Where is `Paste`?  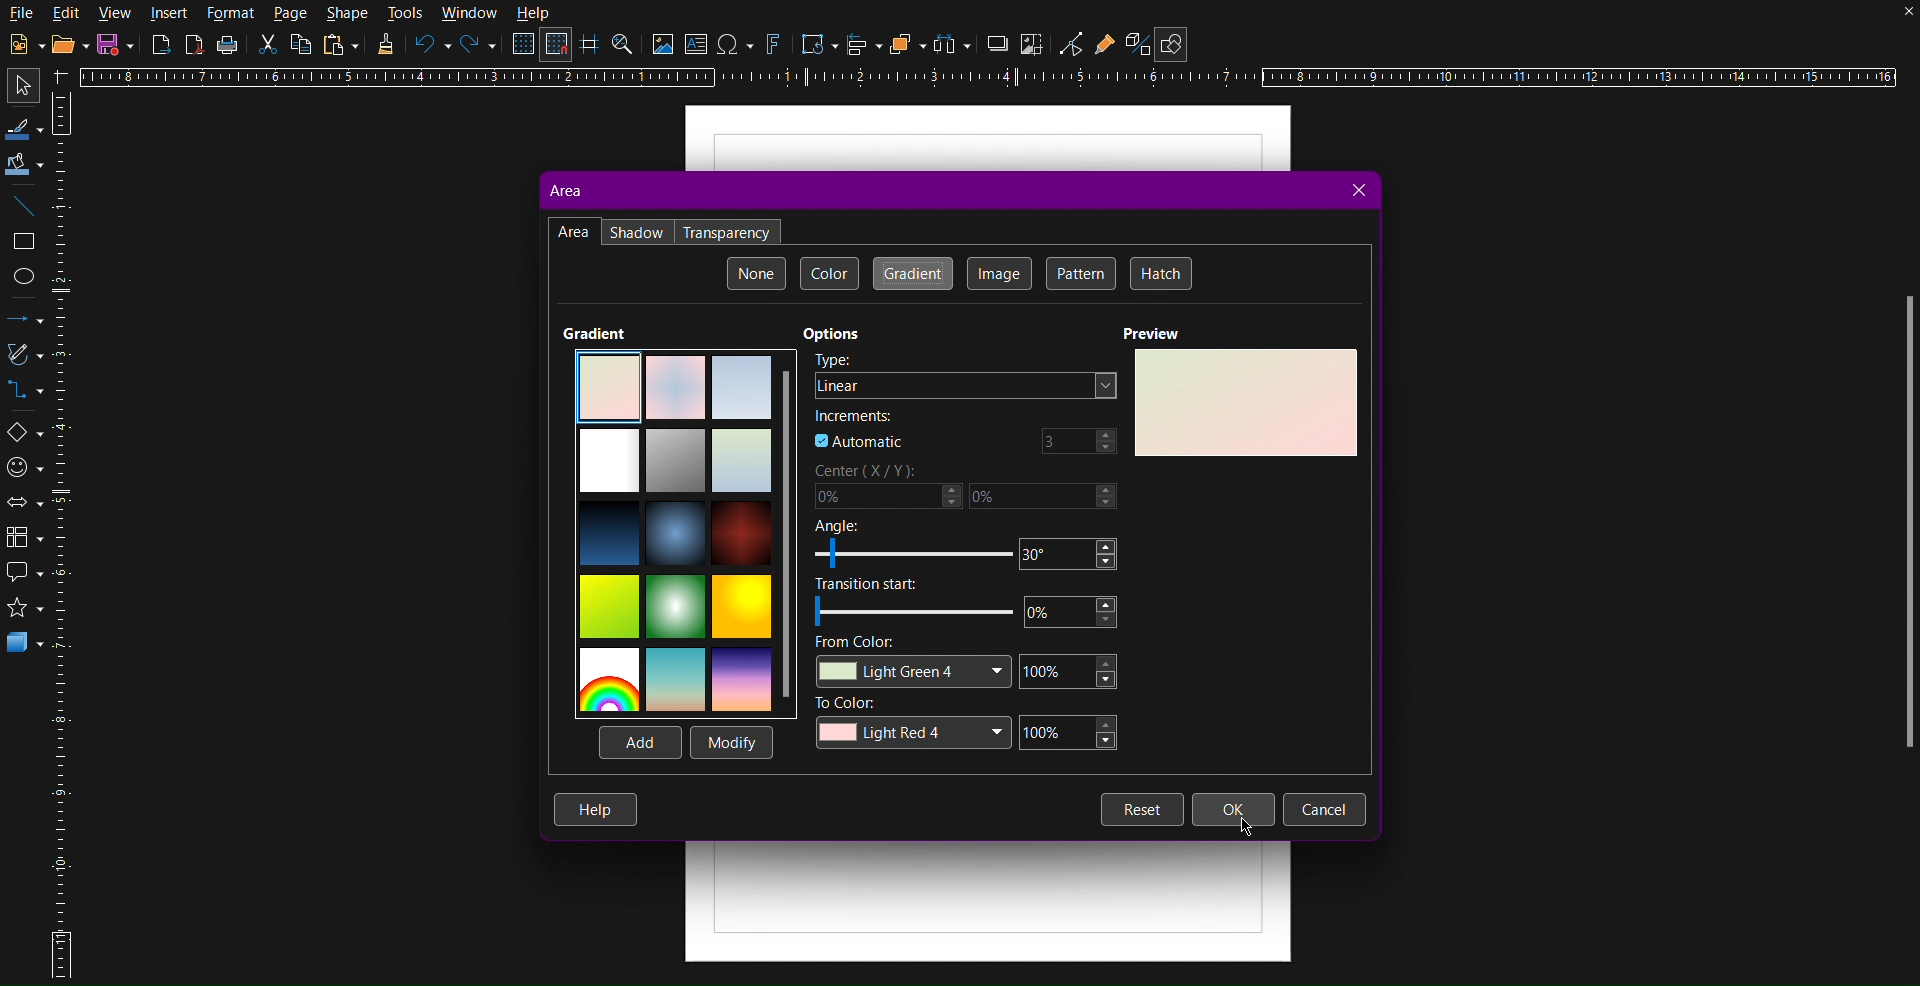 Paste is located at coordinates (343, 46).